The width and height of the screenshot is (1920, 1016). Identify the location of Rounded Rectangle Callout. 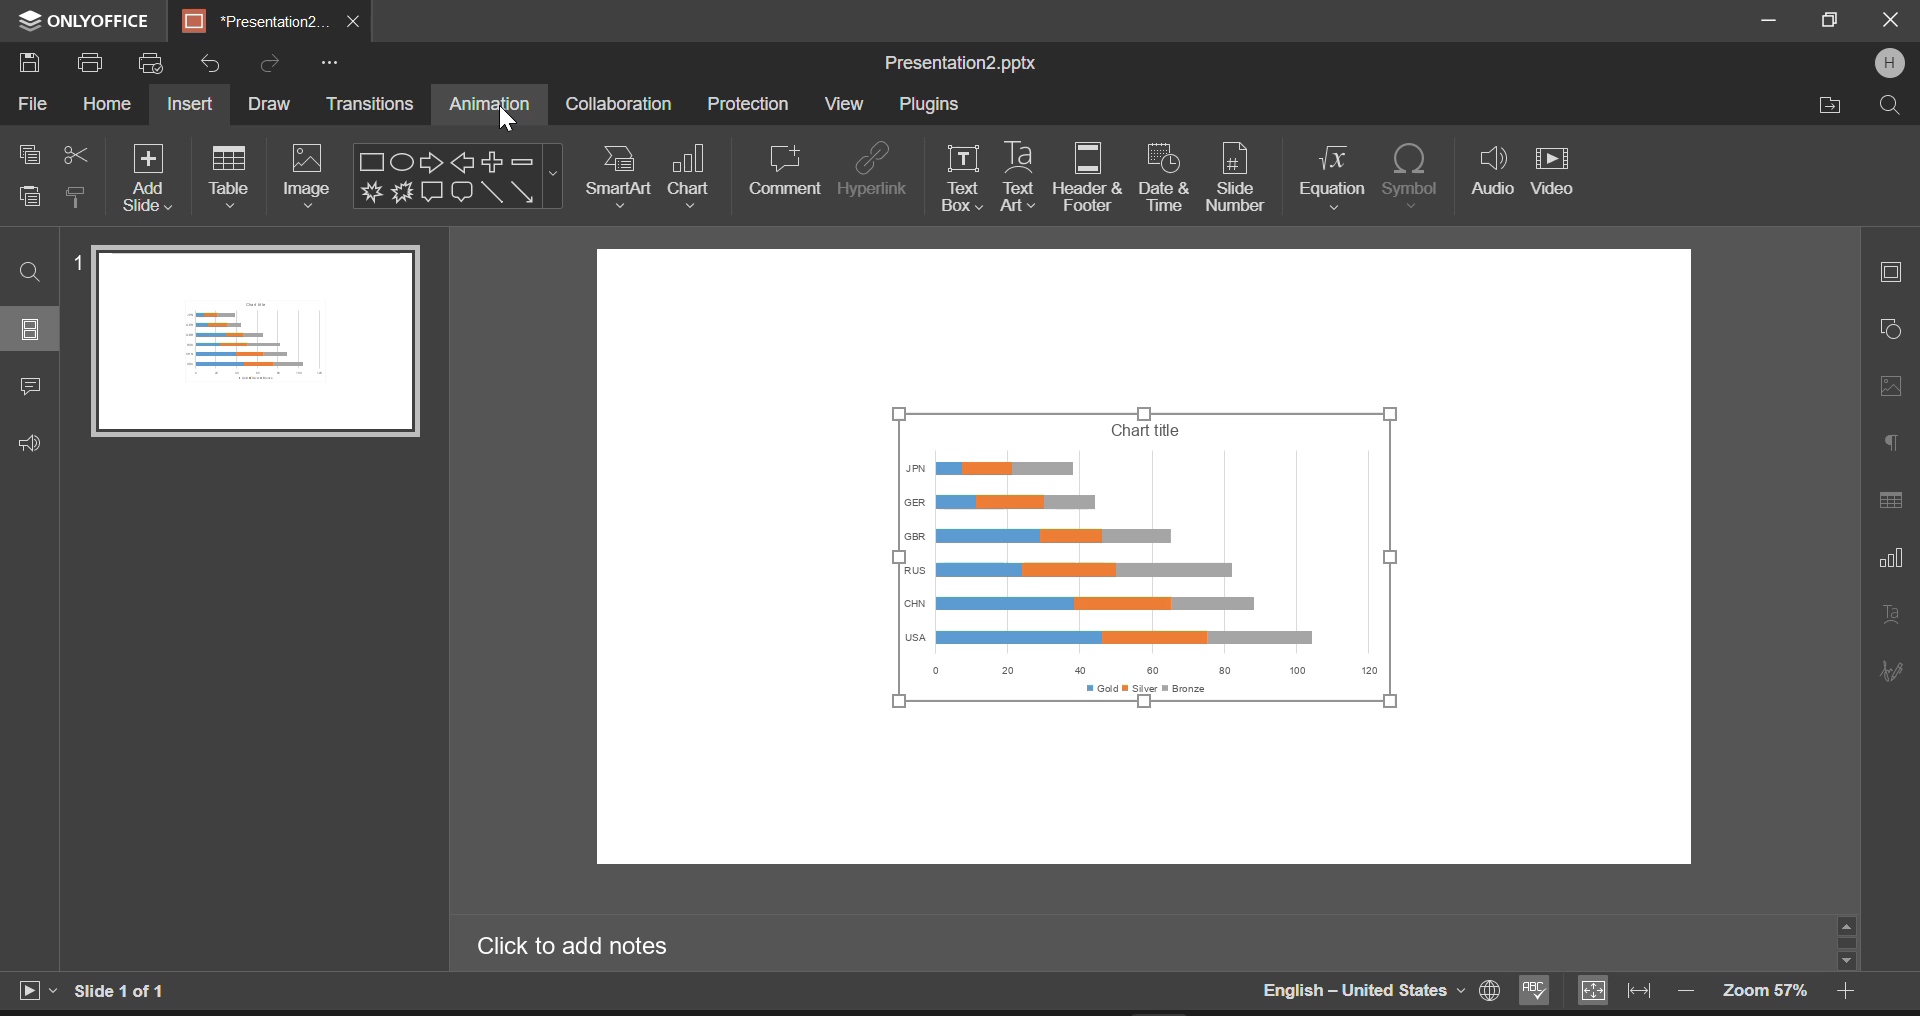
(463, 192).